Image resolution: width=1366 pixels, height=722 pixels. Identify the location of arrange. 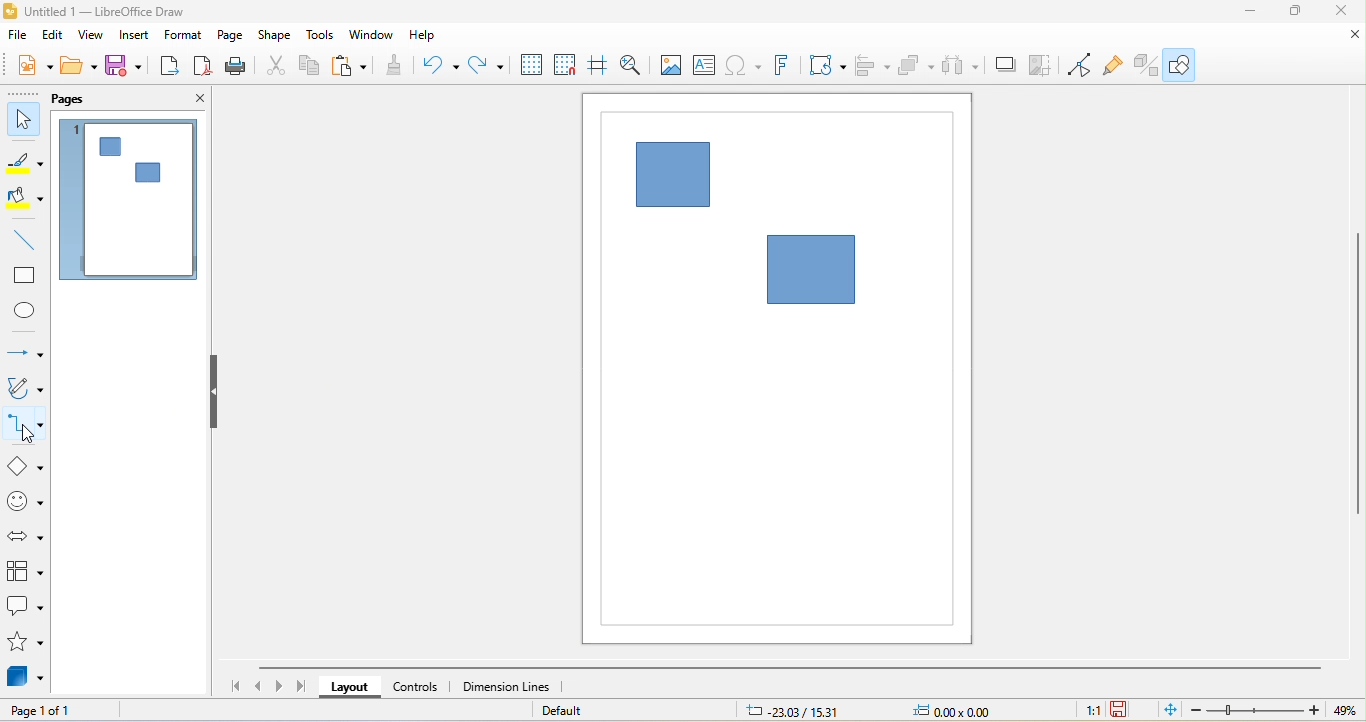
(917, 67).